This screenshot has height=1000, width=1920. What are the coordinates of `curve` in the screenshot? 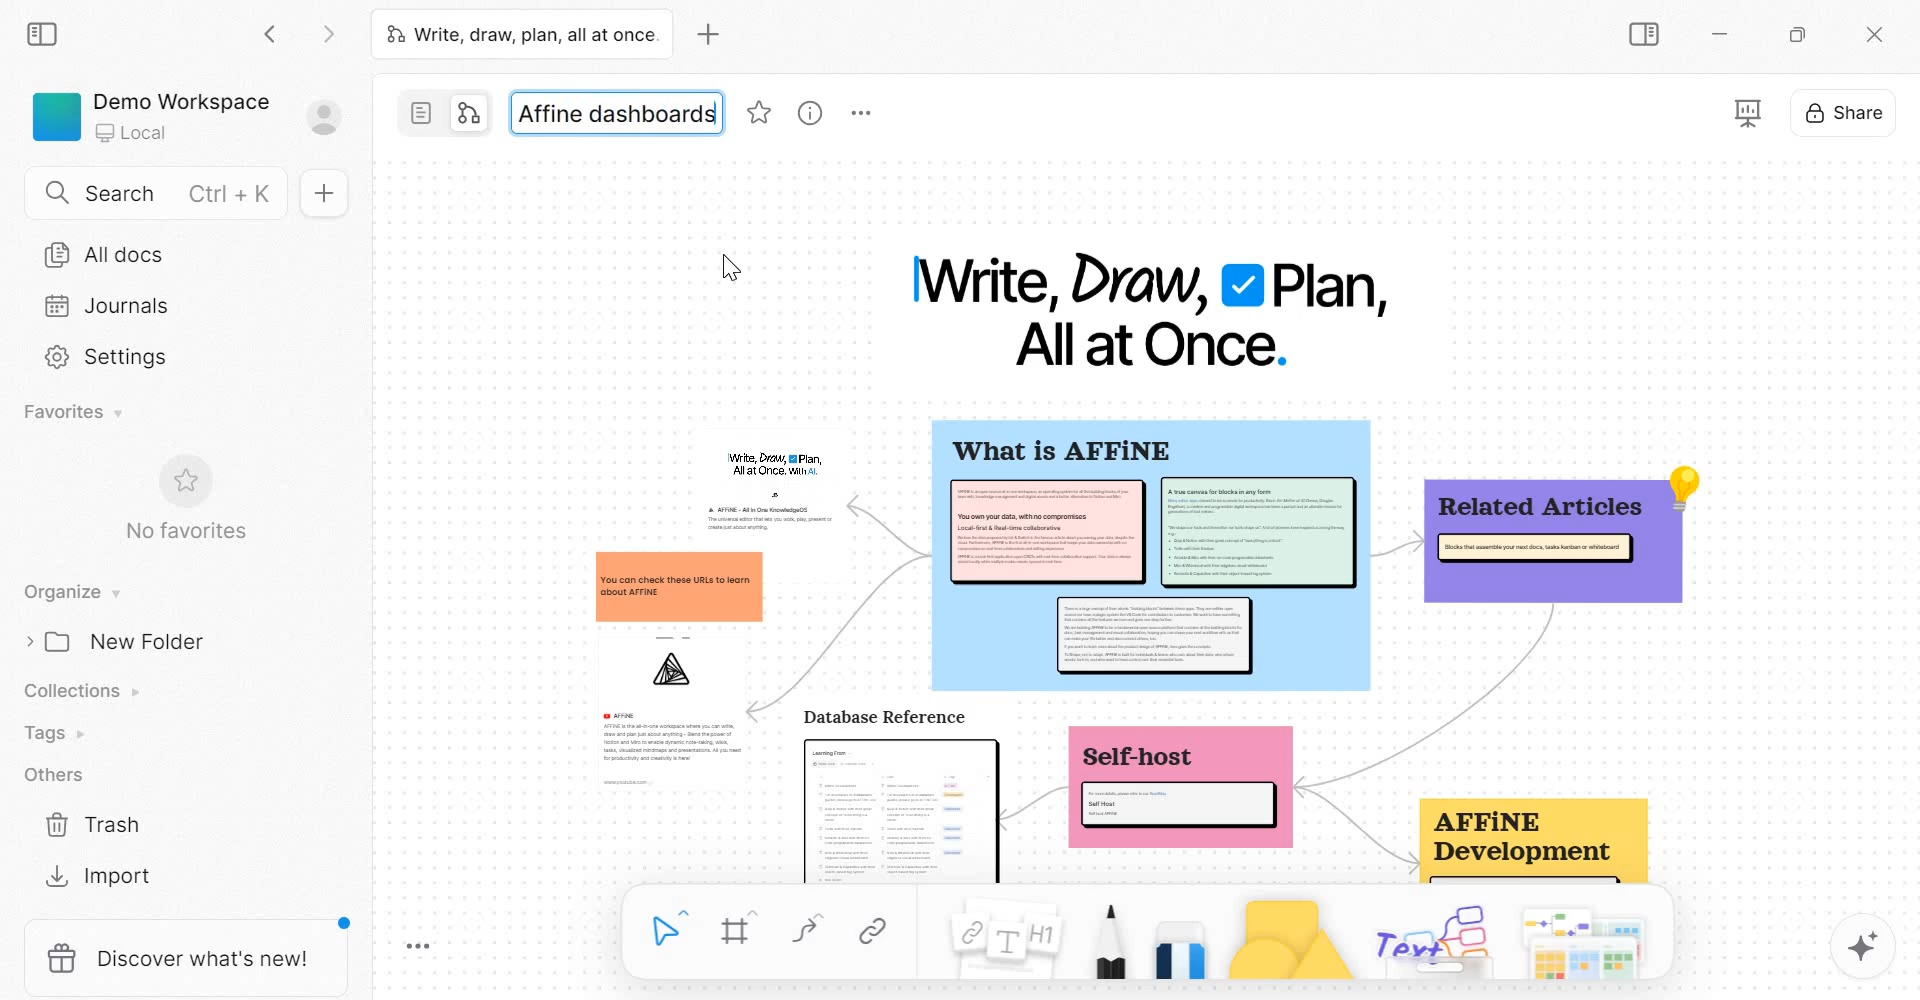 It's located at (805, 931).